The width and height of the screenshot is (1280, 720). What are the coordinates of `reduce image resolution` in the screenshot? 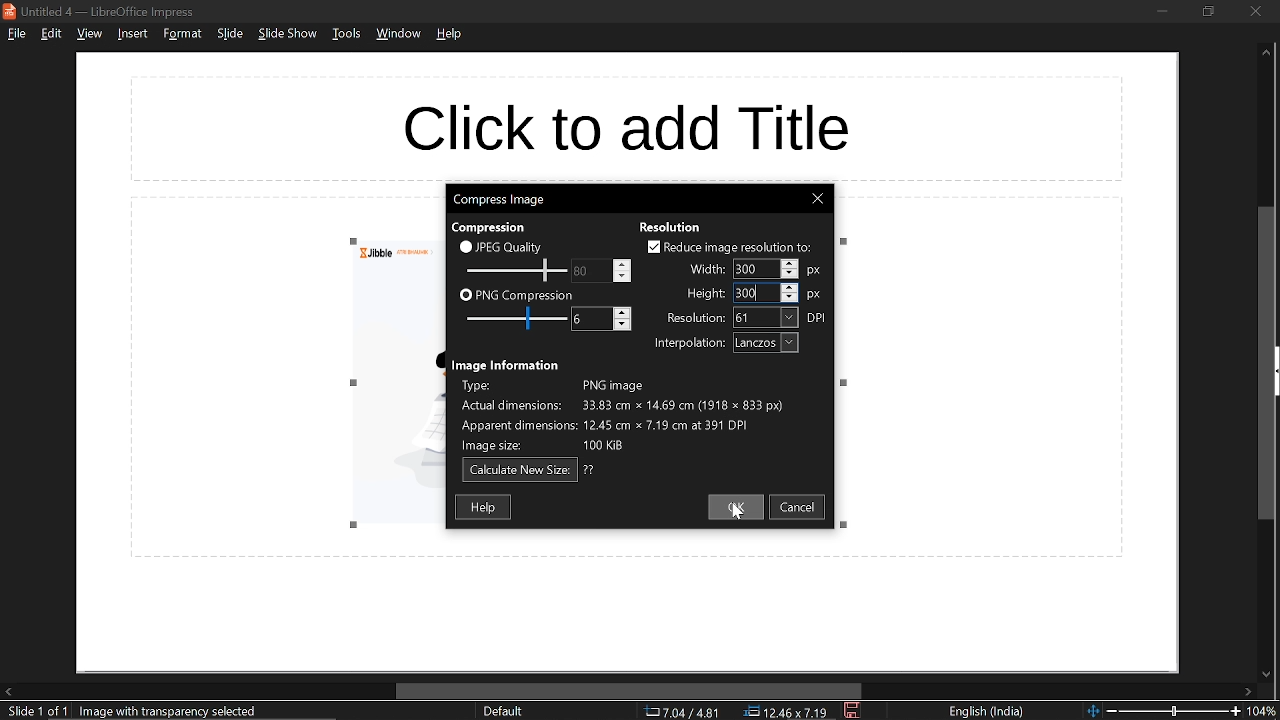 It's located at (740, 247).